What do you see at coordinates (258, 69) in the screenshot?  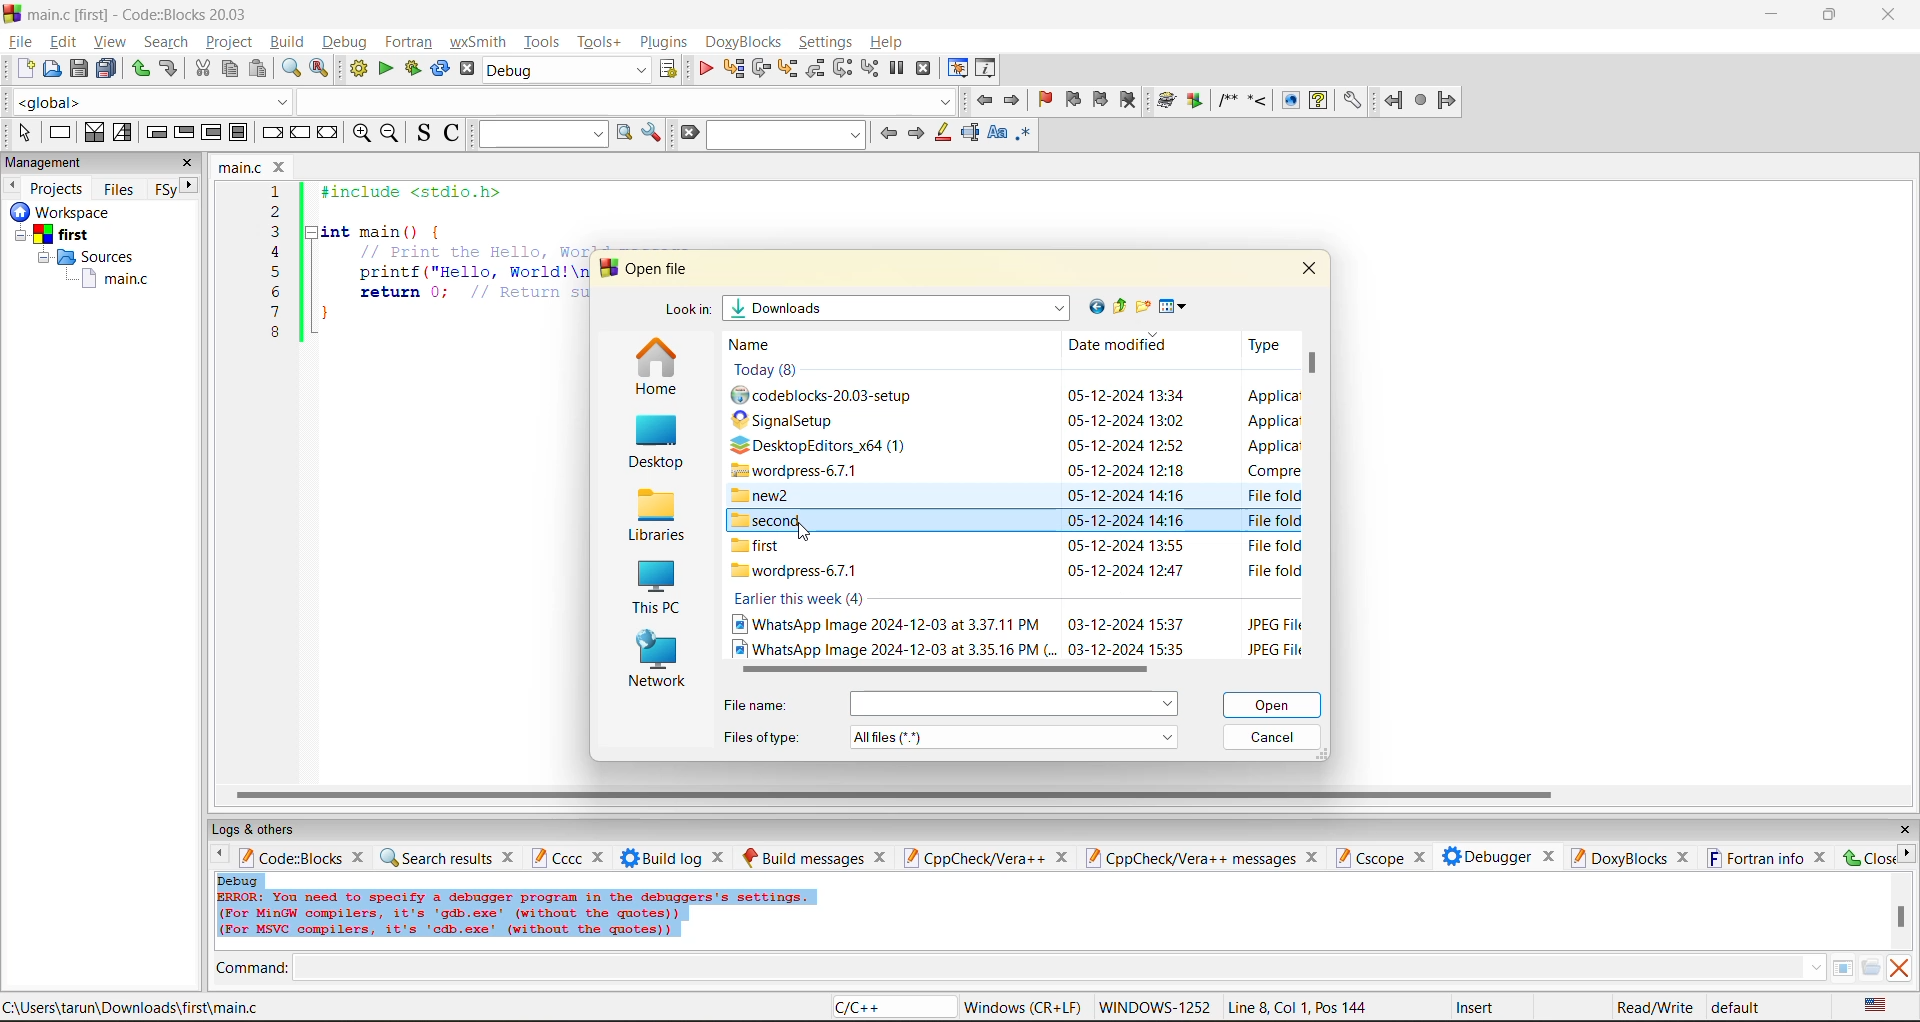 I see `paste` at bounding box center [258, 69].